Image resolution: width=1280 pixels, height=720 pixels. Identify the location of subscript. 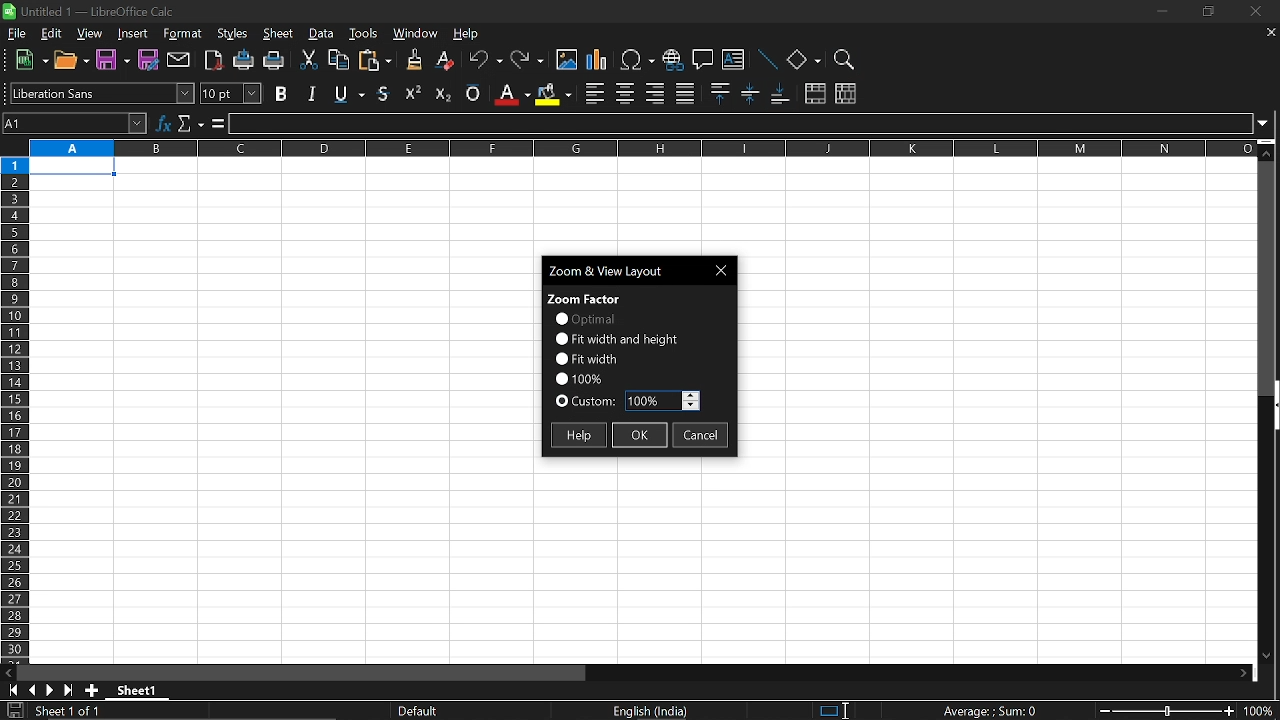
(441, 92).